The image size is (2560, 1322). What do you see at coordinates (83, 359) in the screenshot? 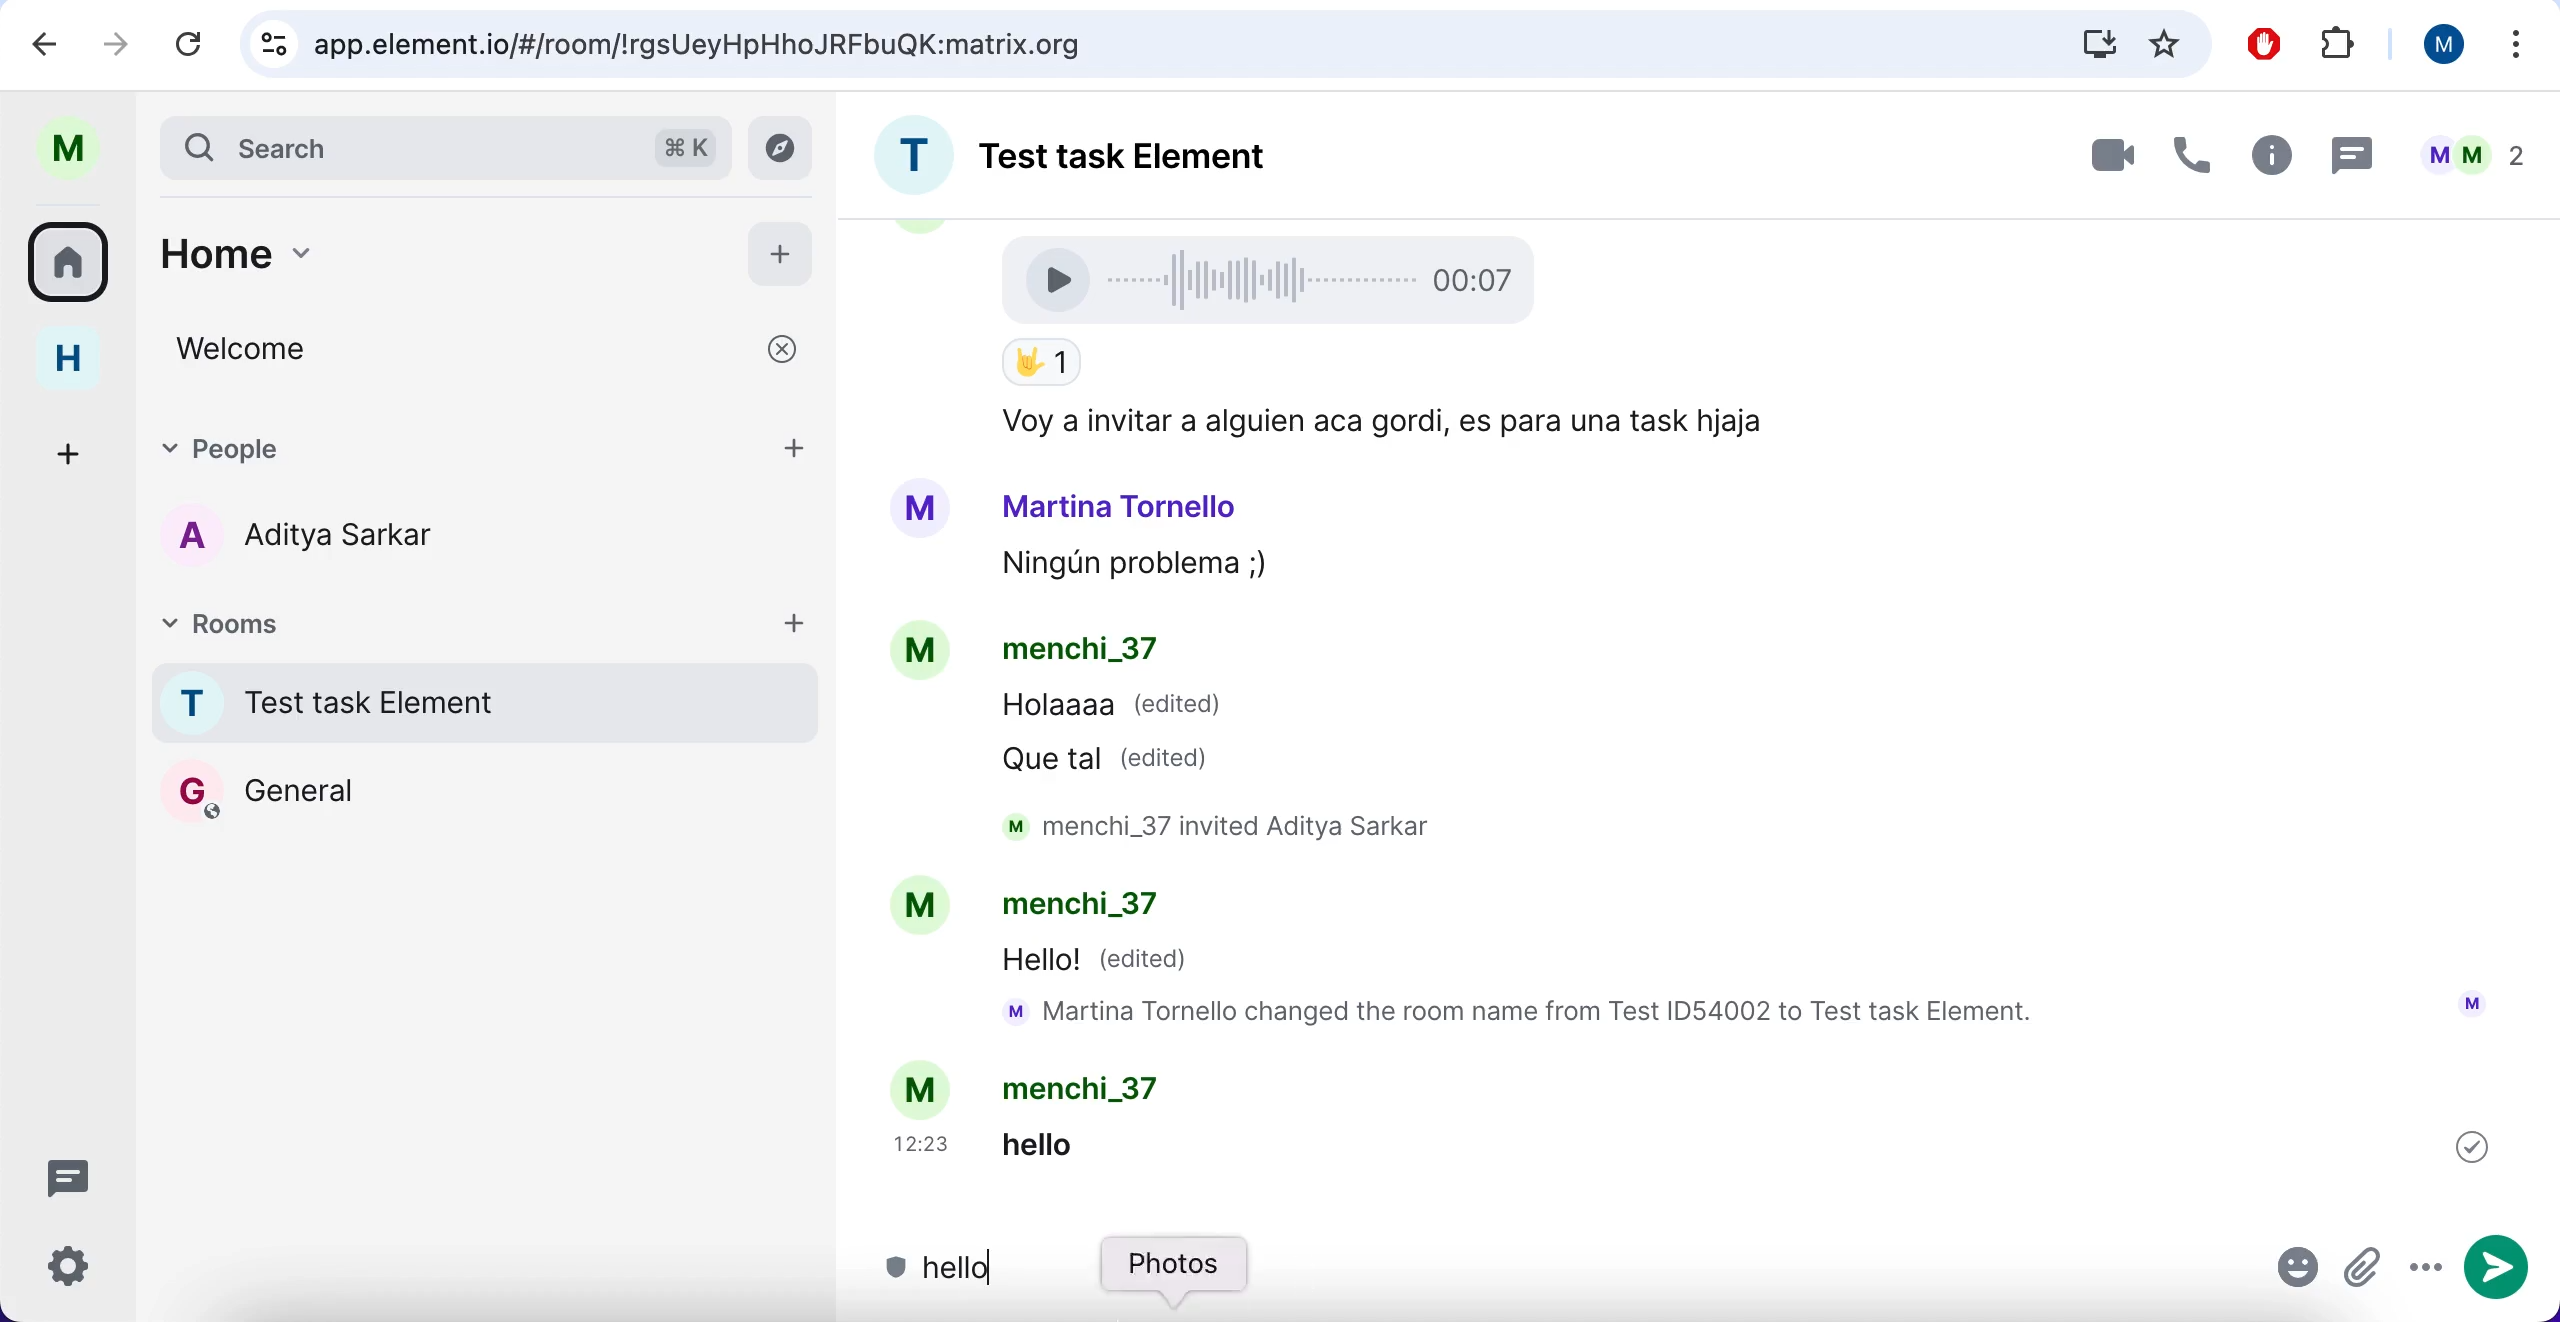
I see `home` at bounding box center [83, 359].